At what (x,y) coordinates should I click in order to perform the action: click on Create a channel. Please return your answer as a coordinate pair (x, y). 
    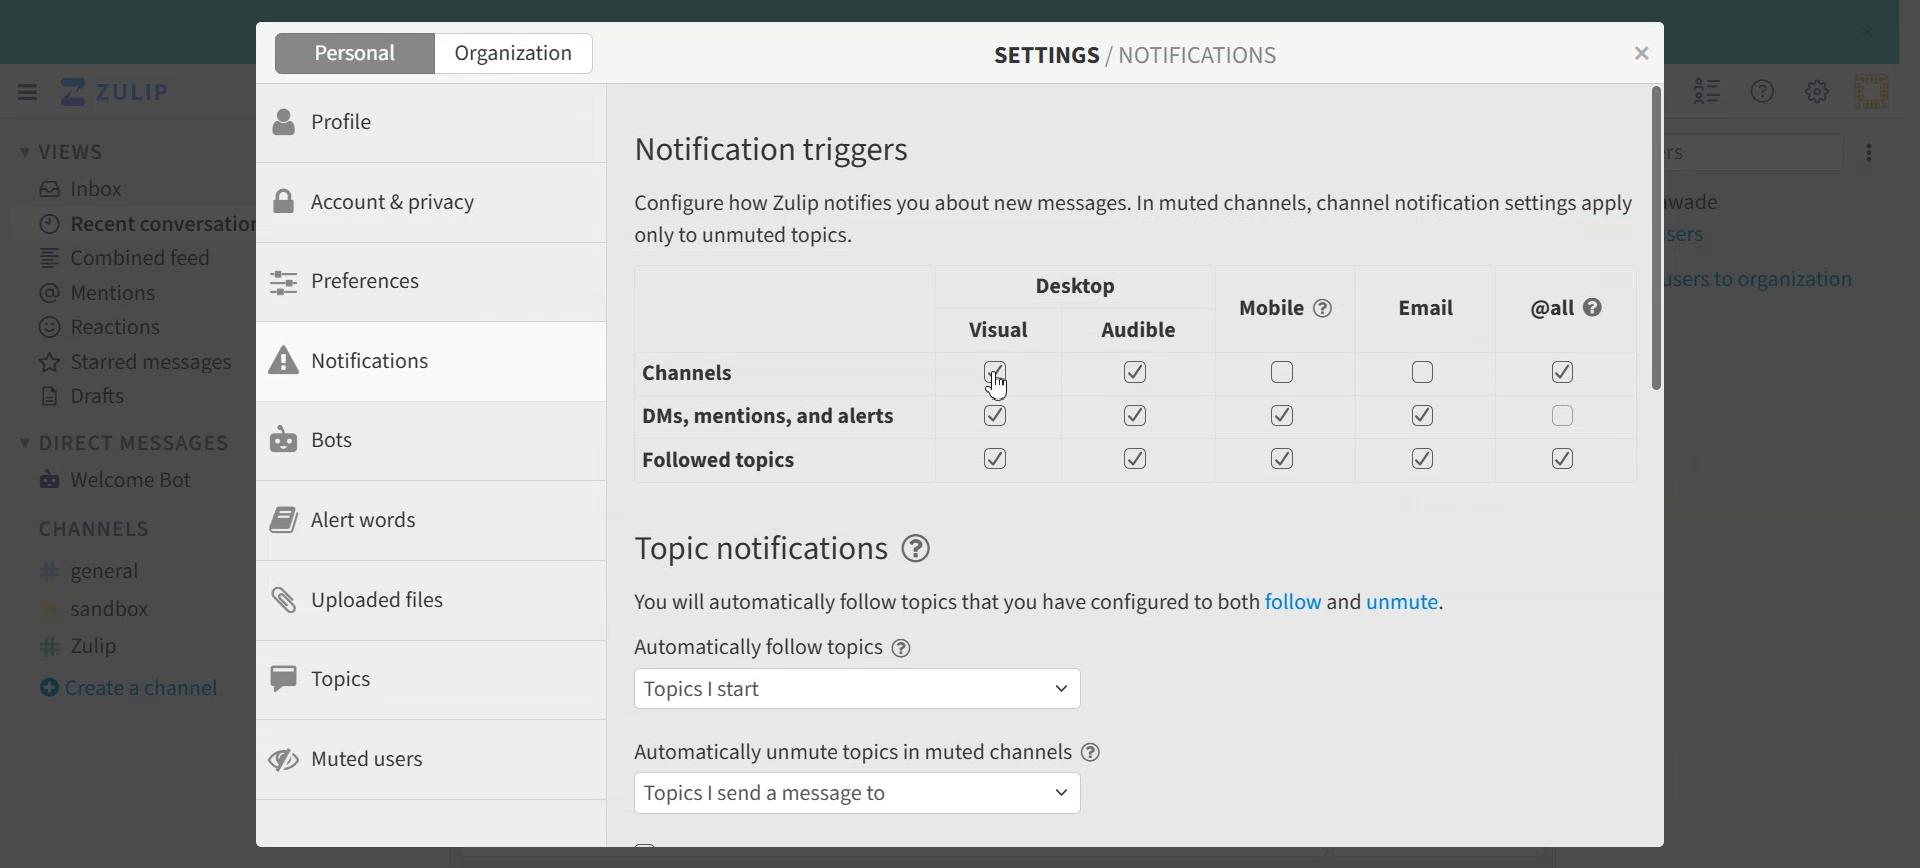
    Looking at the image, I should click on (141, 685).